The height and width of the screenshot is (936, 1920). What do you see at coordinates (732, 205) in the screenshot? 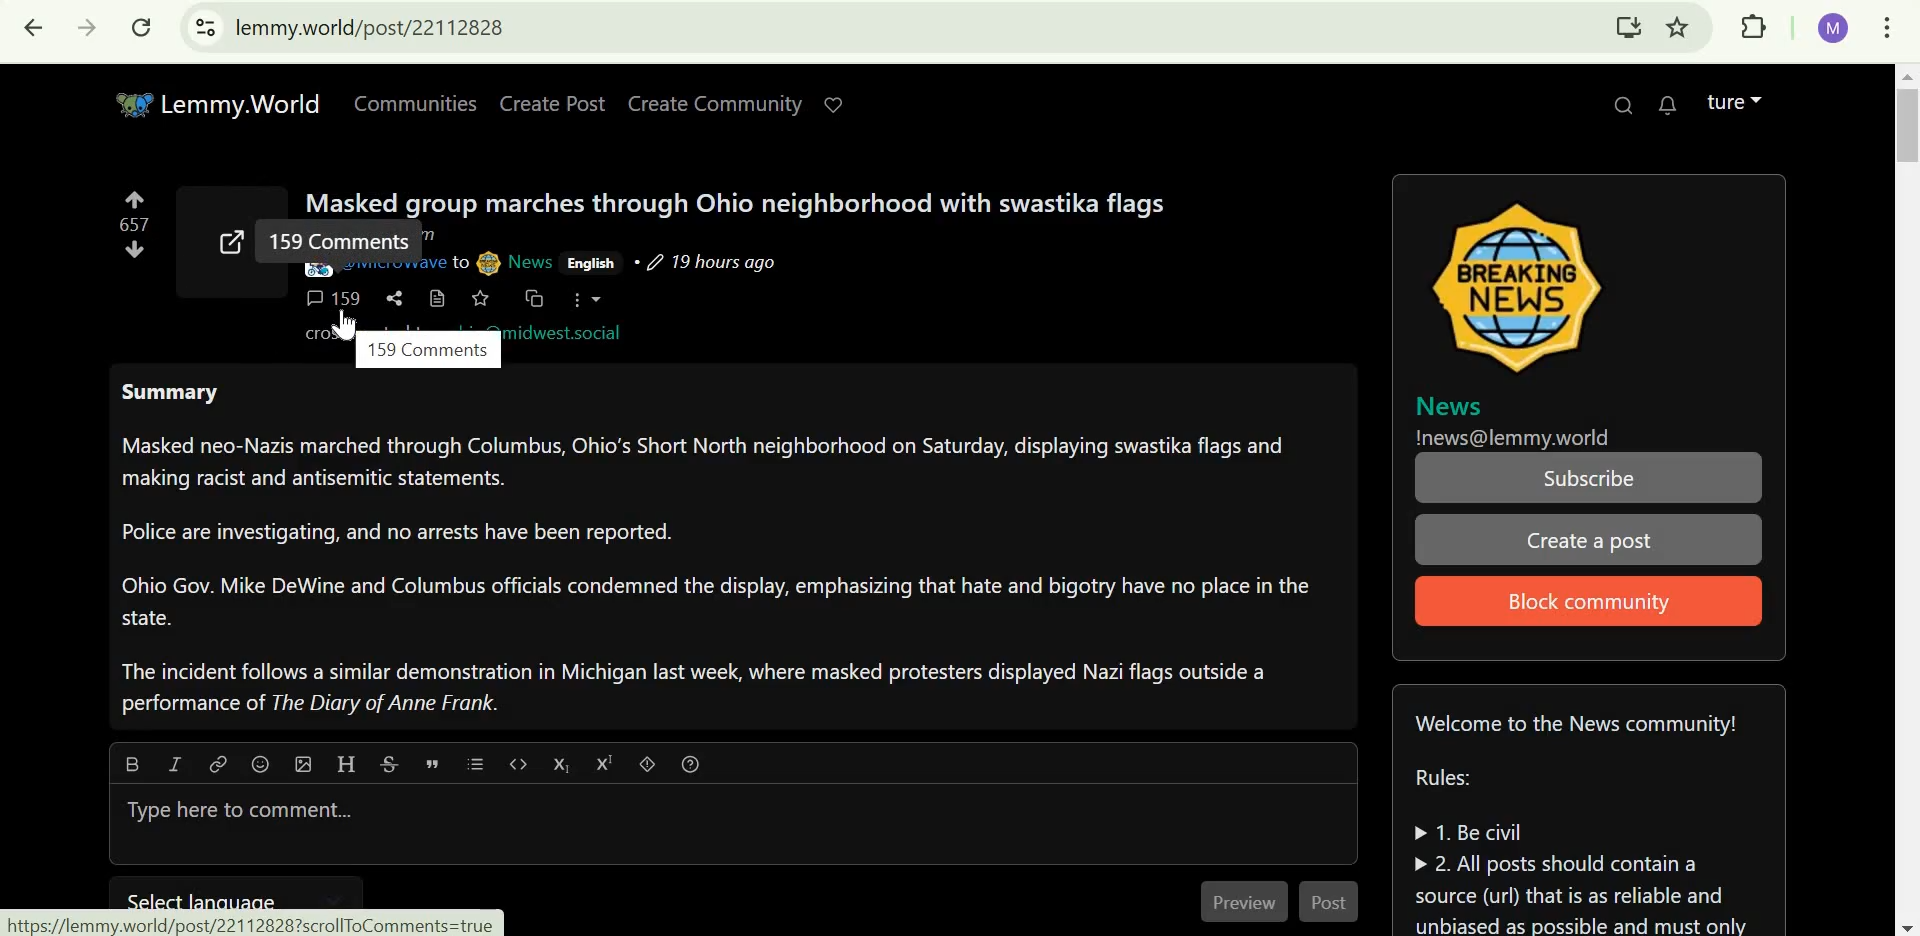
I see `Masked group marches through Ohio neighborhood with swastika flags` at bounding box center [732, 205].